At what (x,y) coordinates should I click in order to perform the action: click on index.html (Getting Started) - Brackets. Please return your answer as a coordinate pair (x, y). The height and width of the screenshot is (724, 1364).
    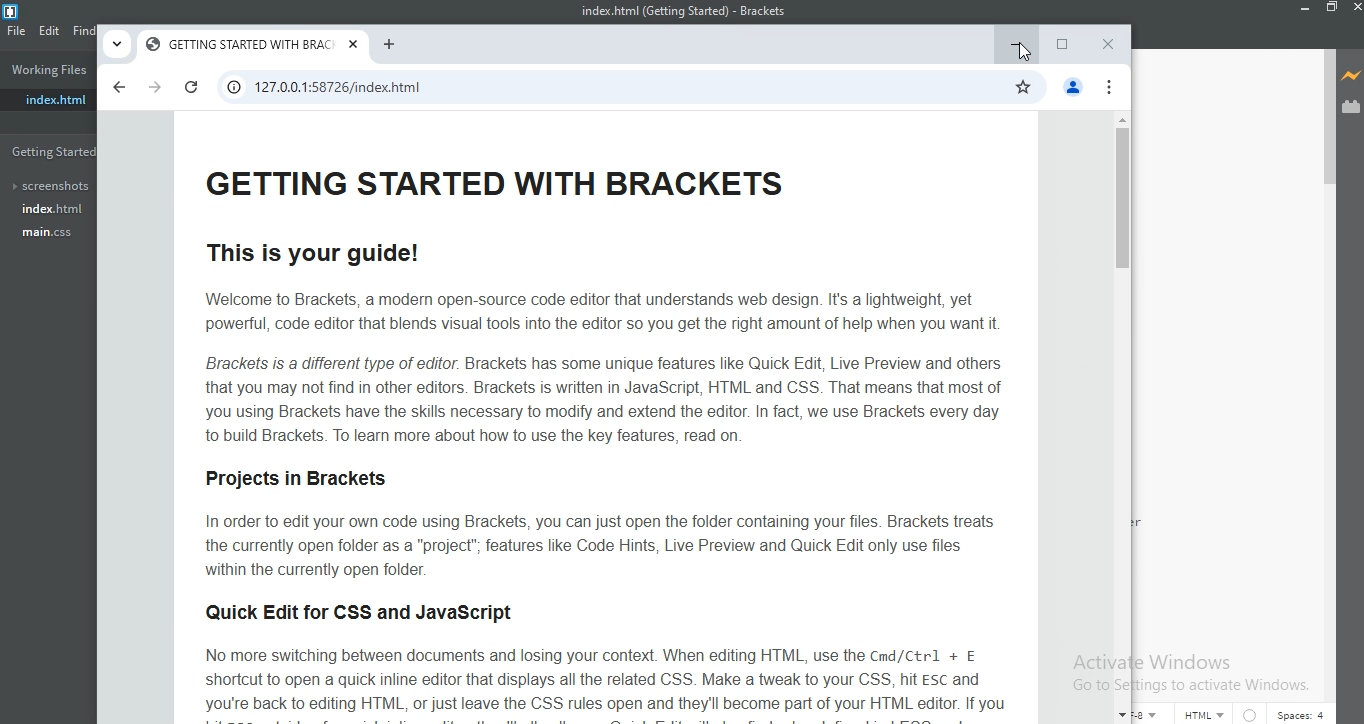
    Looking at the image, I should click on (681, 13).